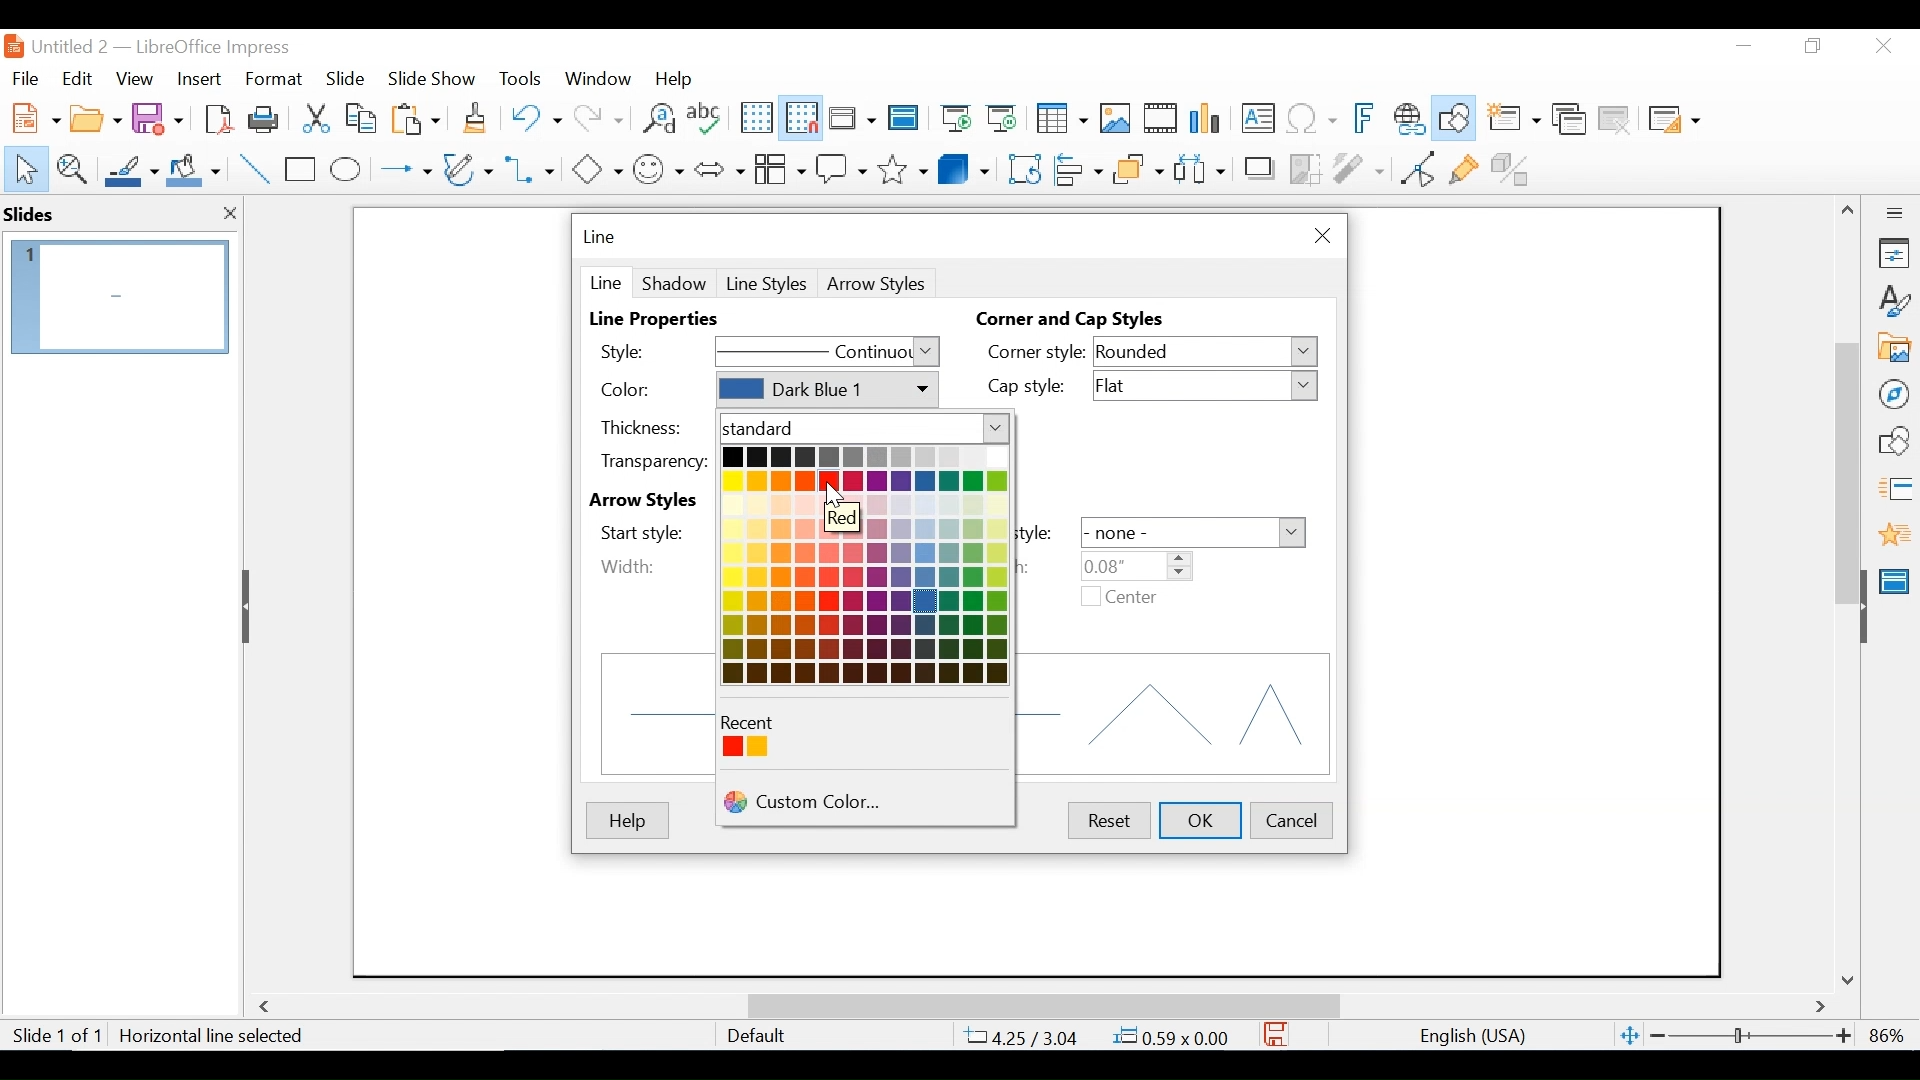 Image resolution: width=1920 pixels, height=1080 pixels. What do you see at coordinates (757, 723) in the screenshot?
I see `Recent Colors` at bounding box center [757, 723].